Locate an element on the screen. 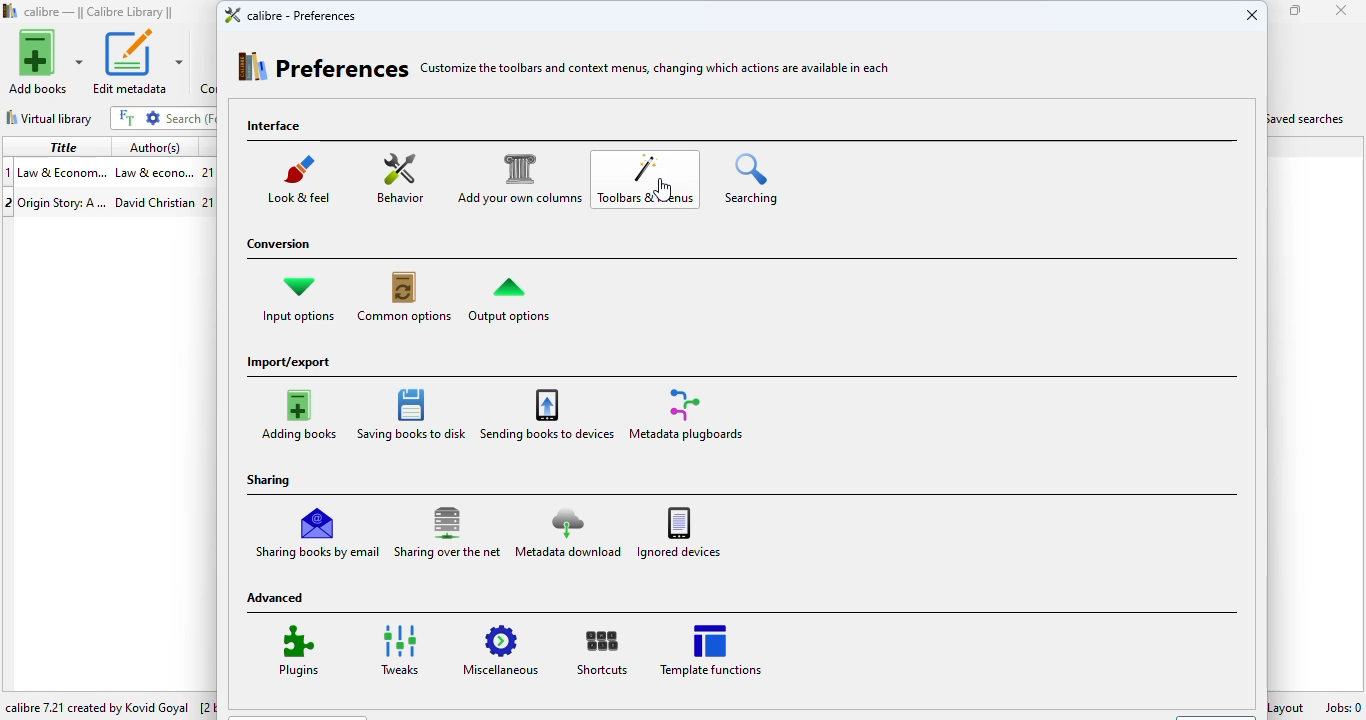 The image size is (1366, 720). searching is located at coordinates (752, 178).